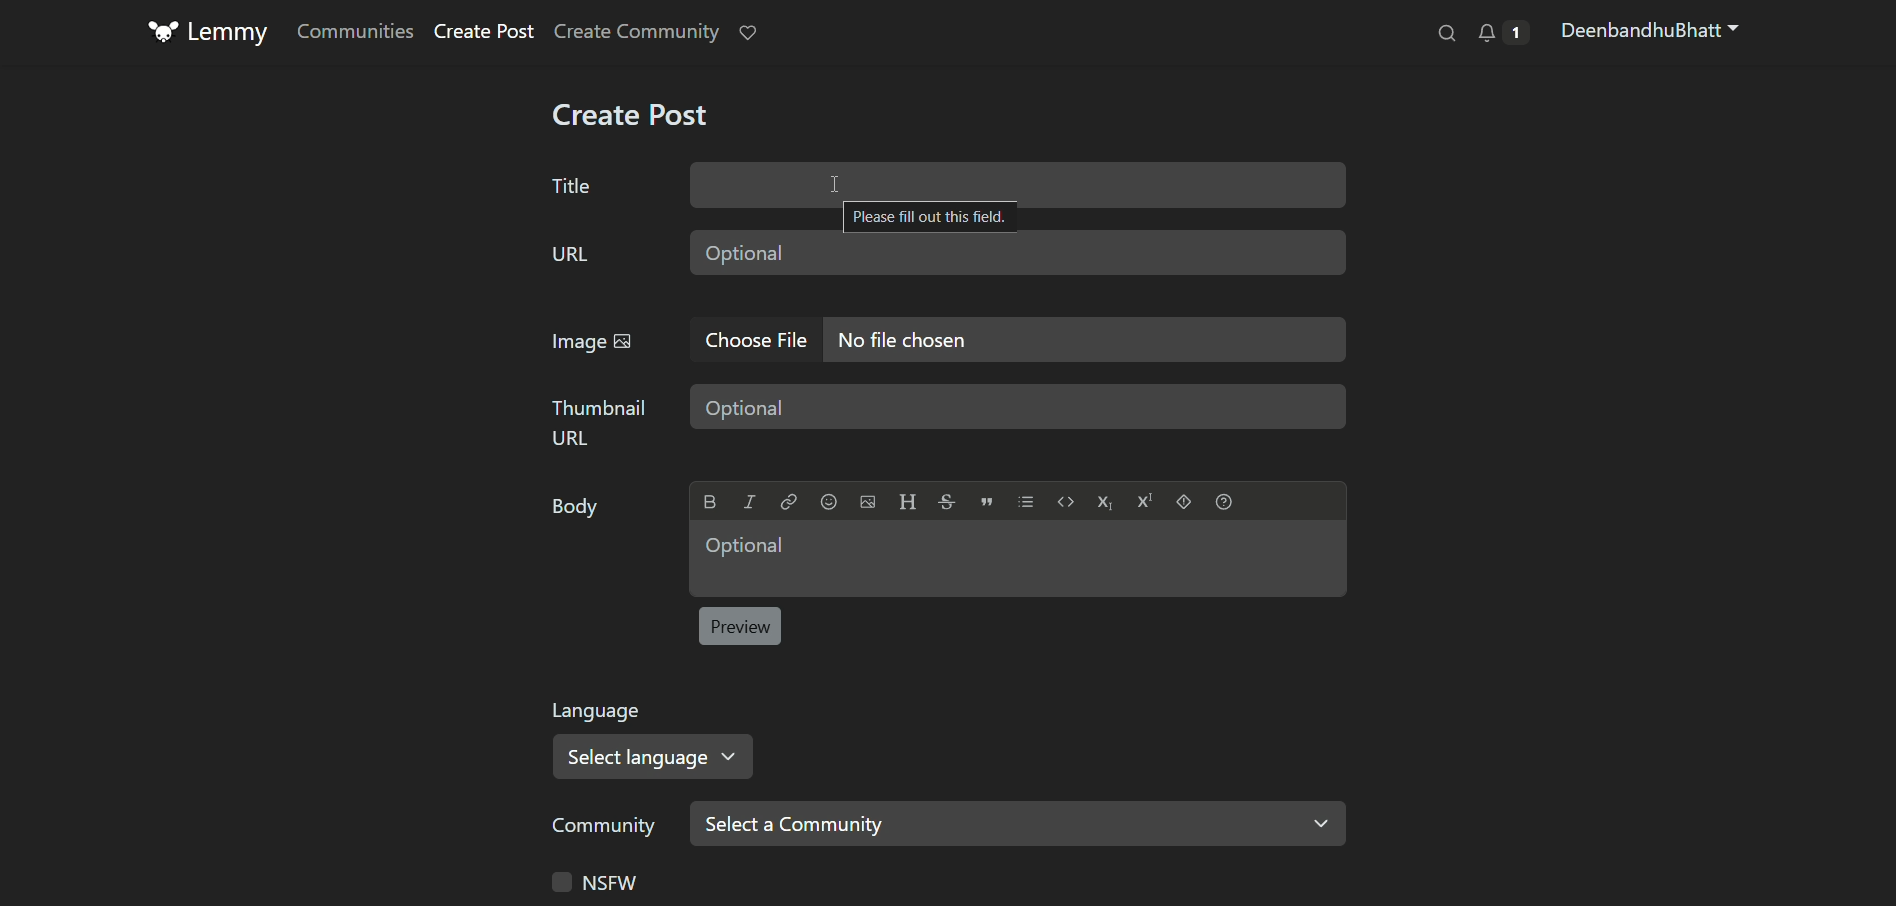 The image size is (1896, 906). Describe the element at coordinates (1104, 503) in the screenshot. I see `Subscript` at that location.